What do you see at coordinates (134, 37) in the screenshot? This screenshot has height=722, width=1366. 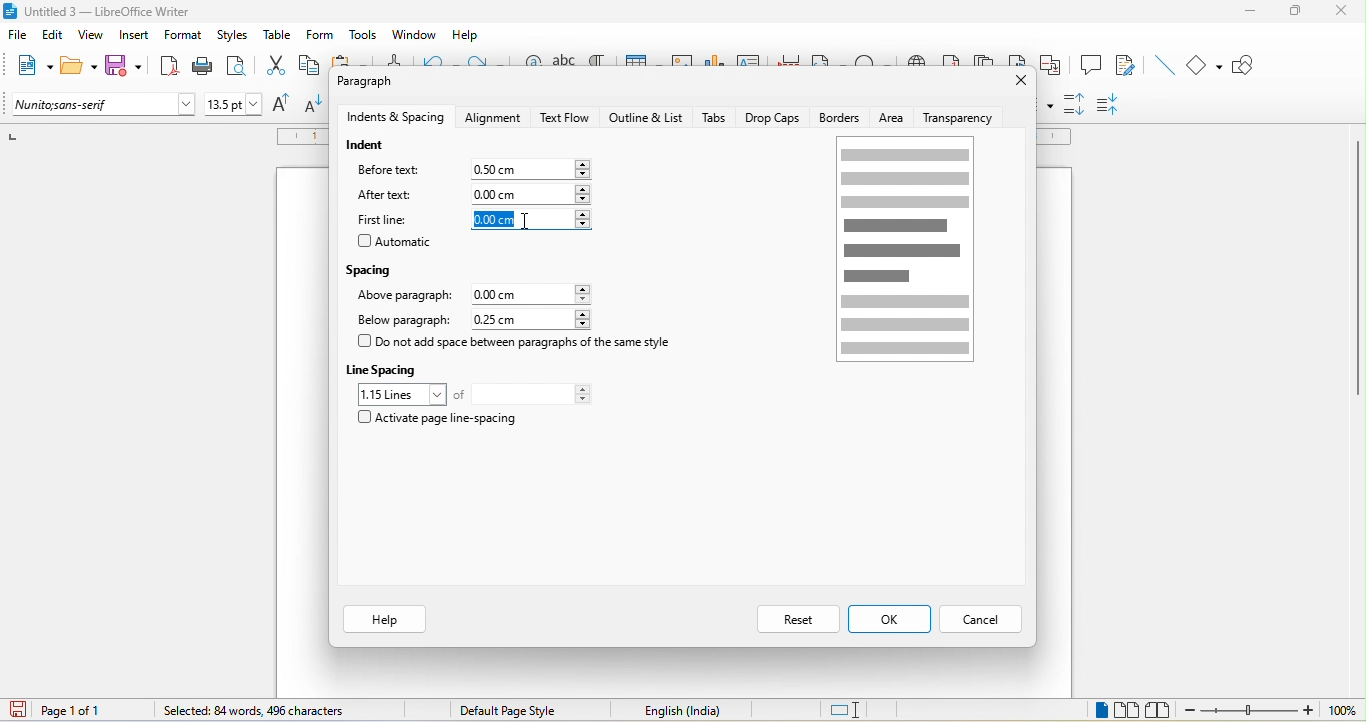 I see `insert` at bounding box center [134, 37].